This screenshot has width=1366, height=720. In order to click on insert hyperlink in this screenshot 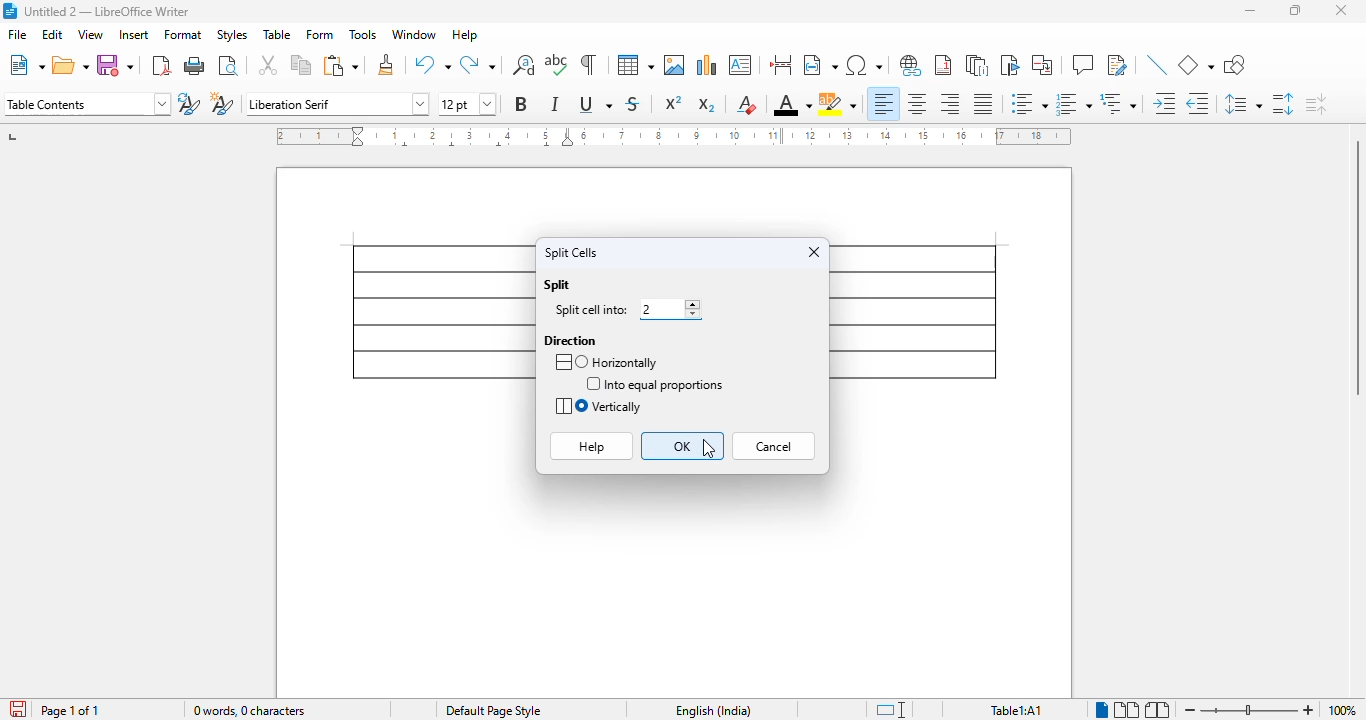, I will do `click(910, 64)`.